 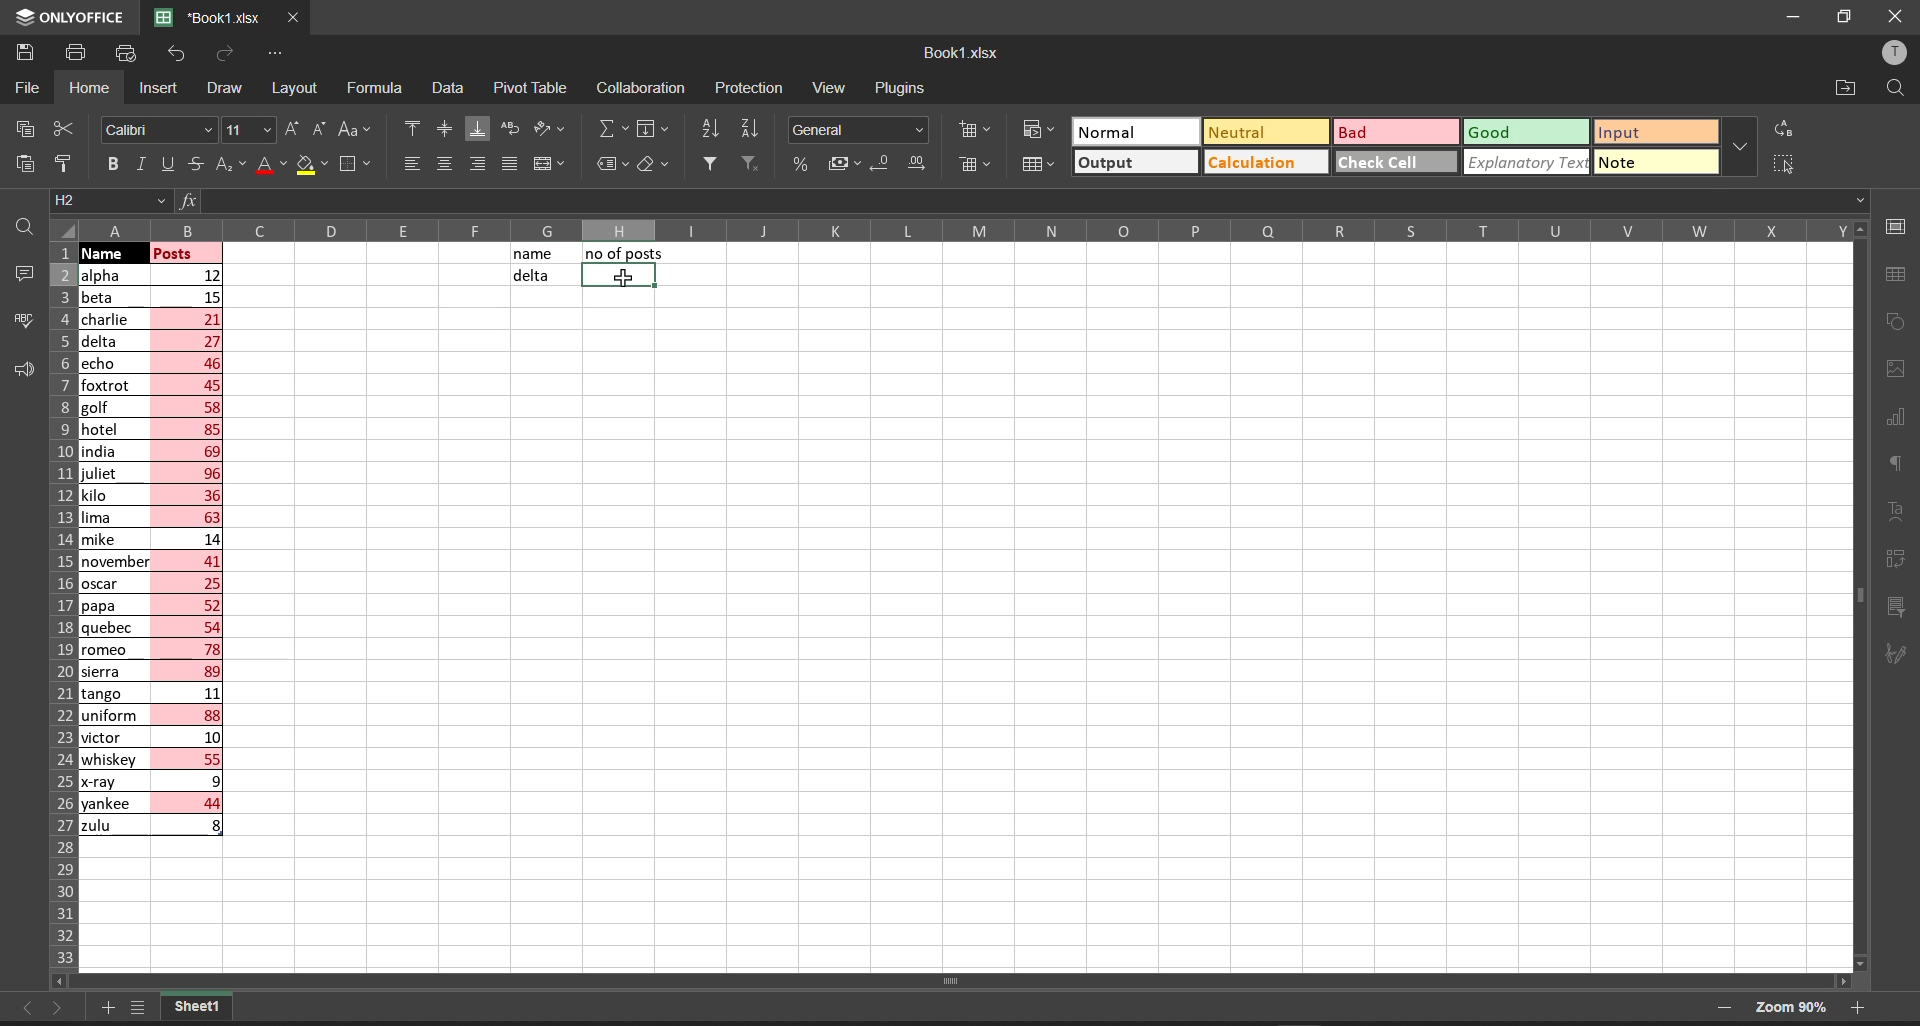 I want to click on increase decimal, so click(x=920, y=166).